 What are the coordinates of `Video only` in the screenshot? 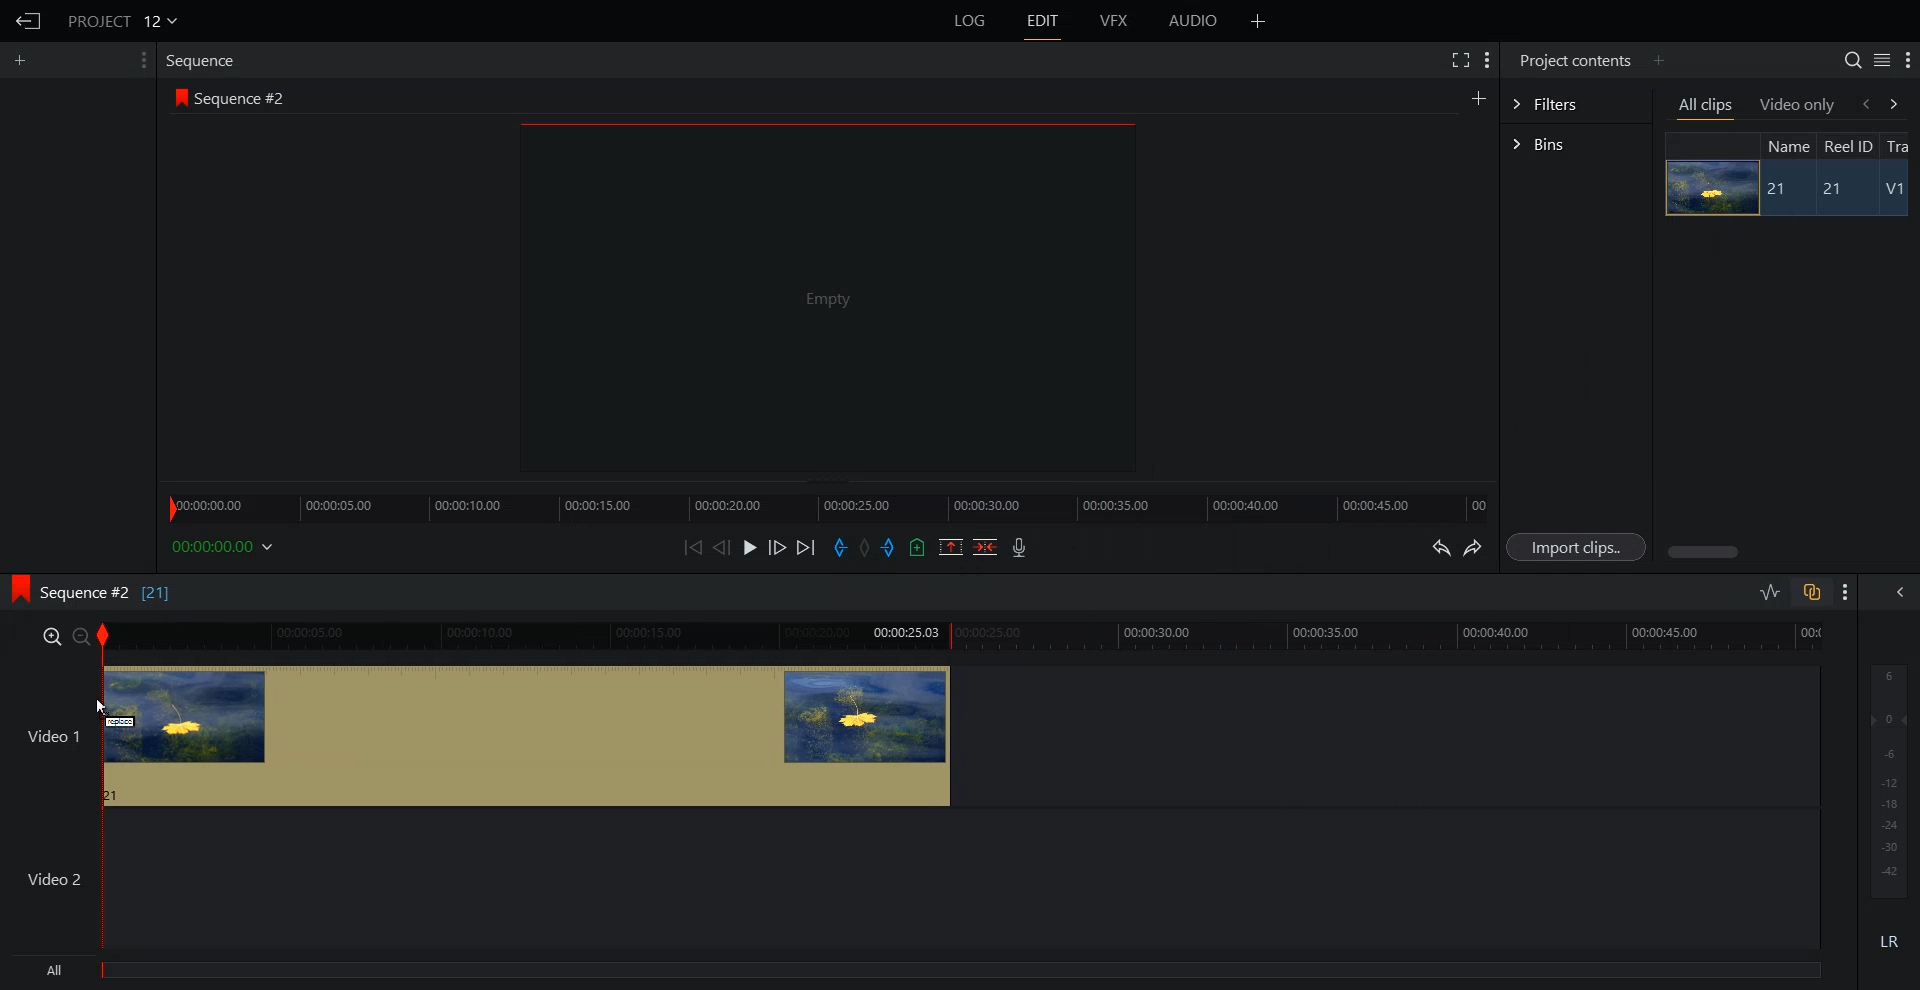 It's located at (1798, 104).